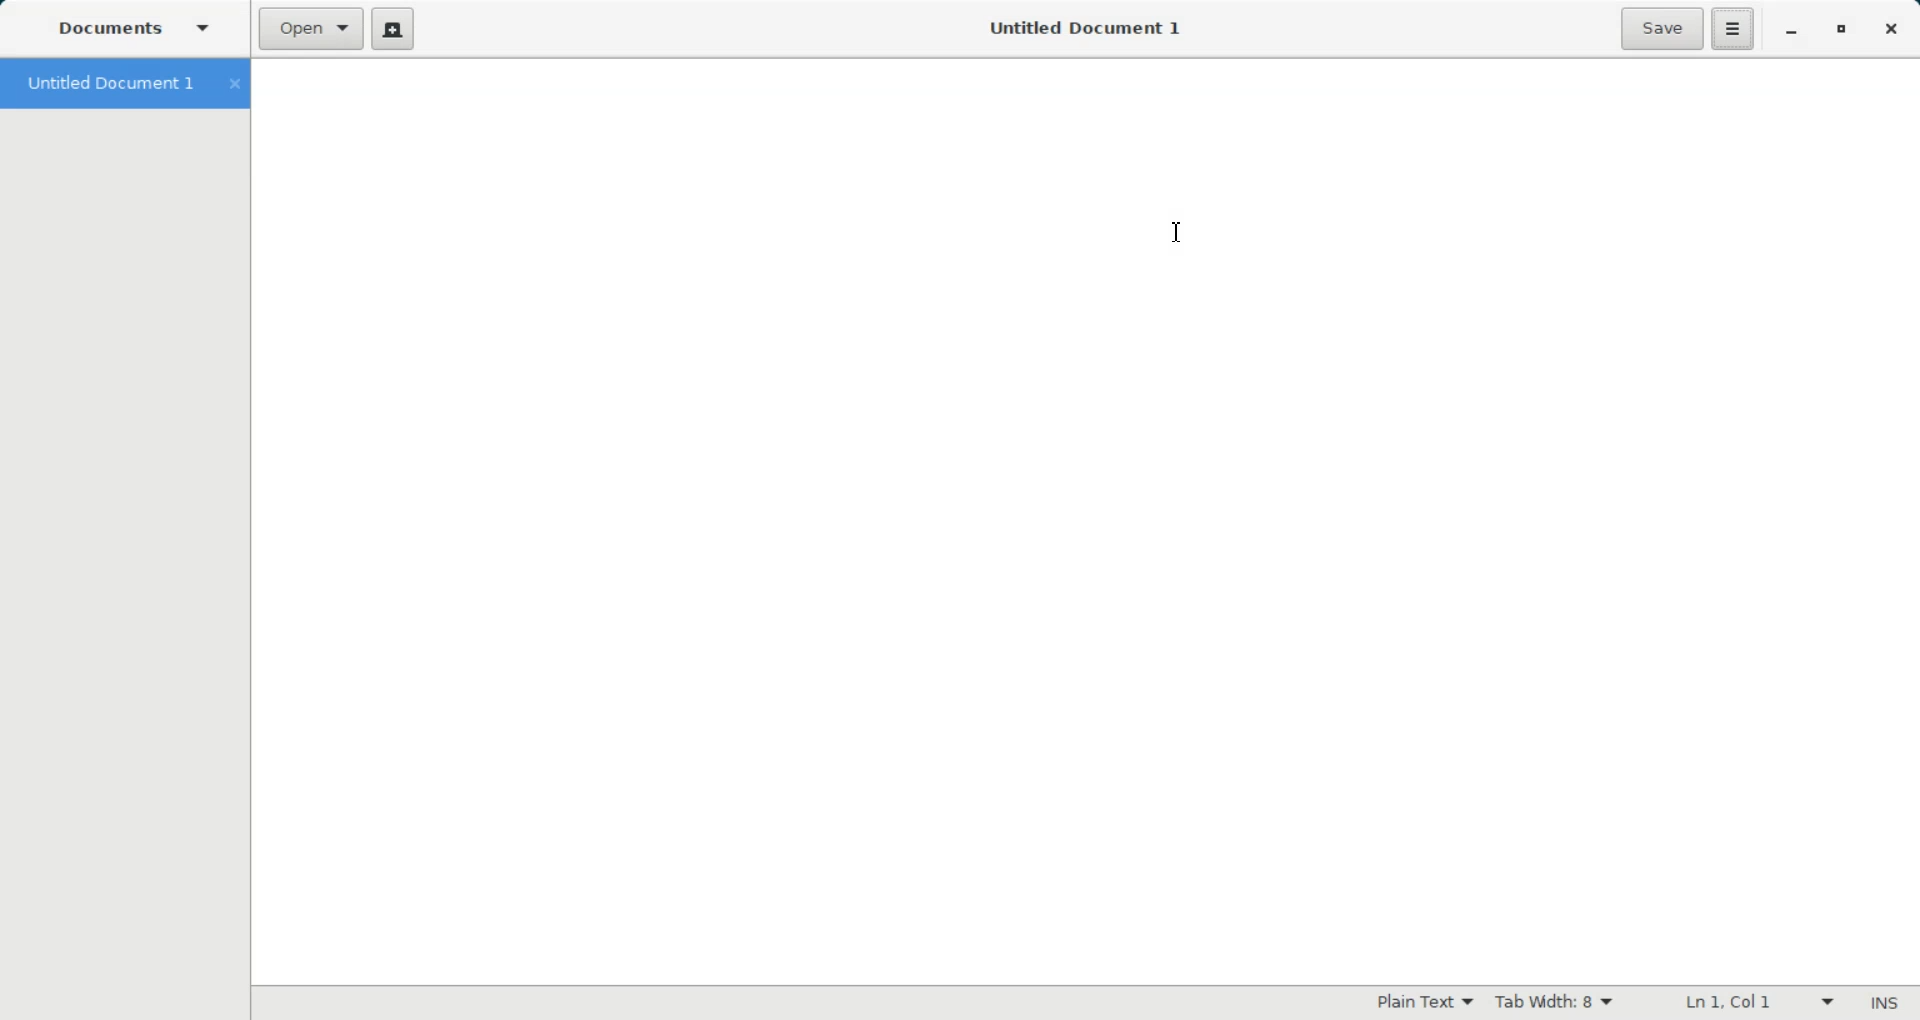  Describe the element at coordinates (1083, 519) in the screenshot. I see `Text Entry Pane` at that location.